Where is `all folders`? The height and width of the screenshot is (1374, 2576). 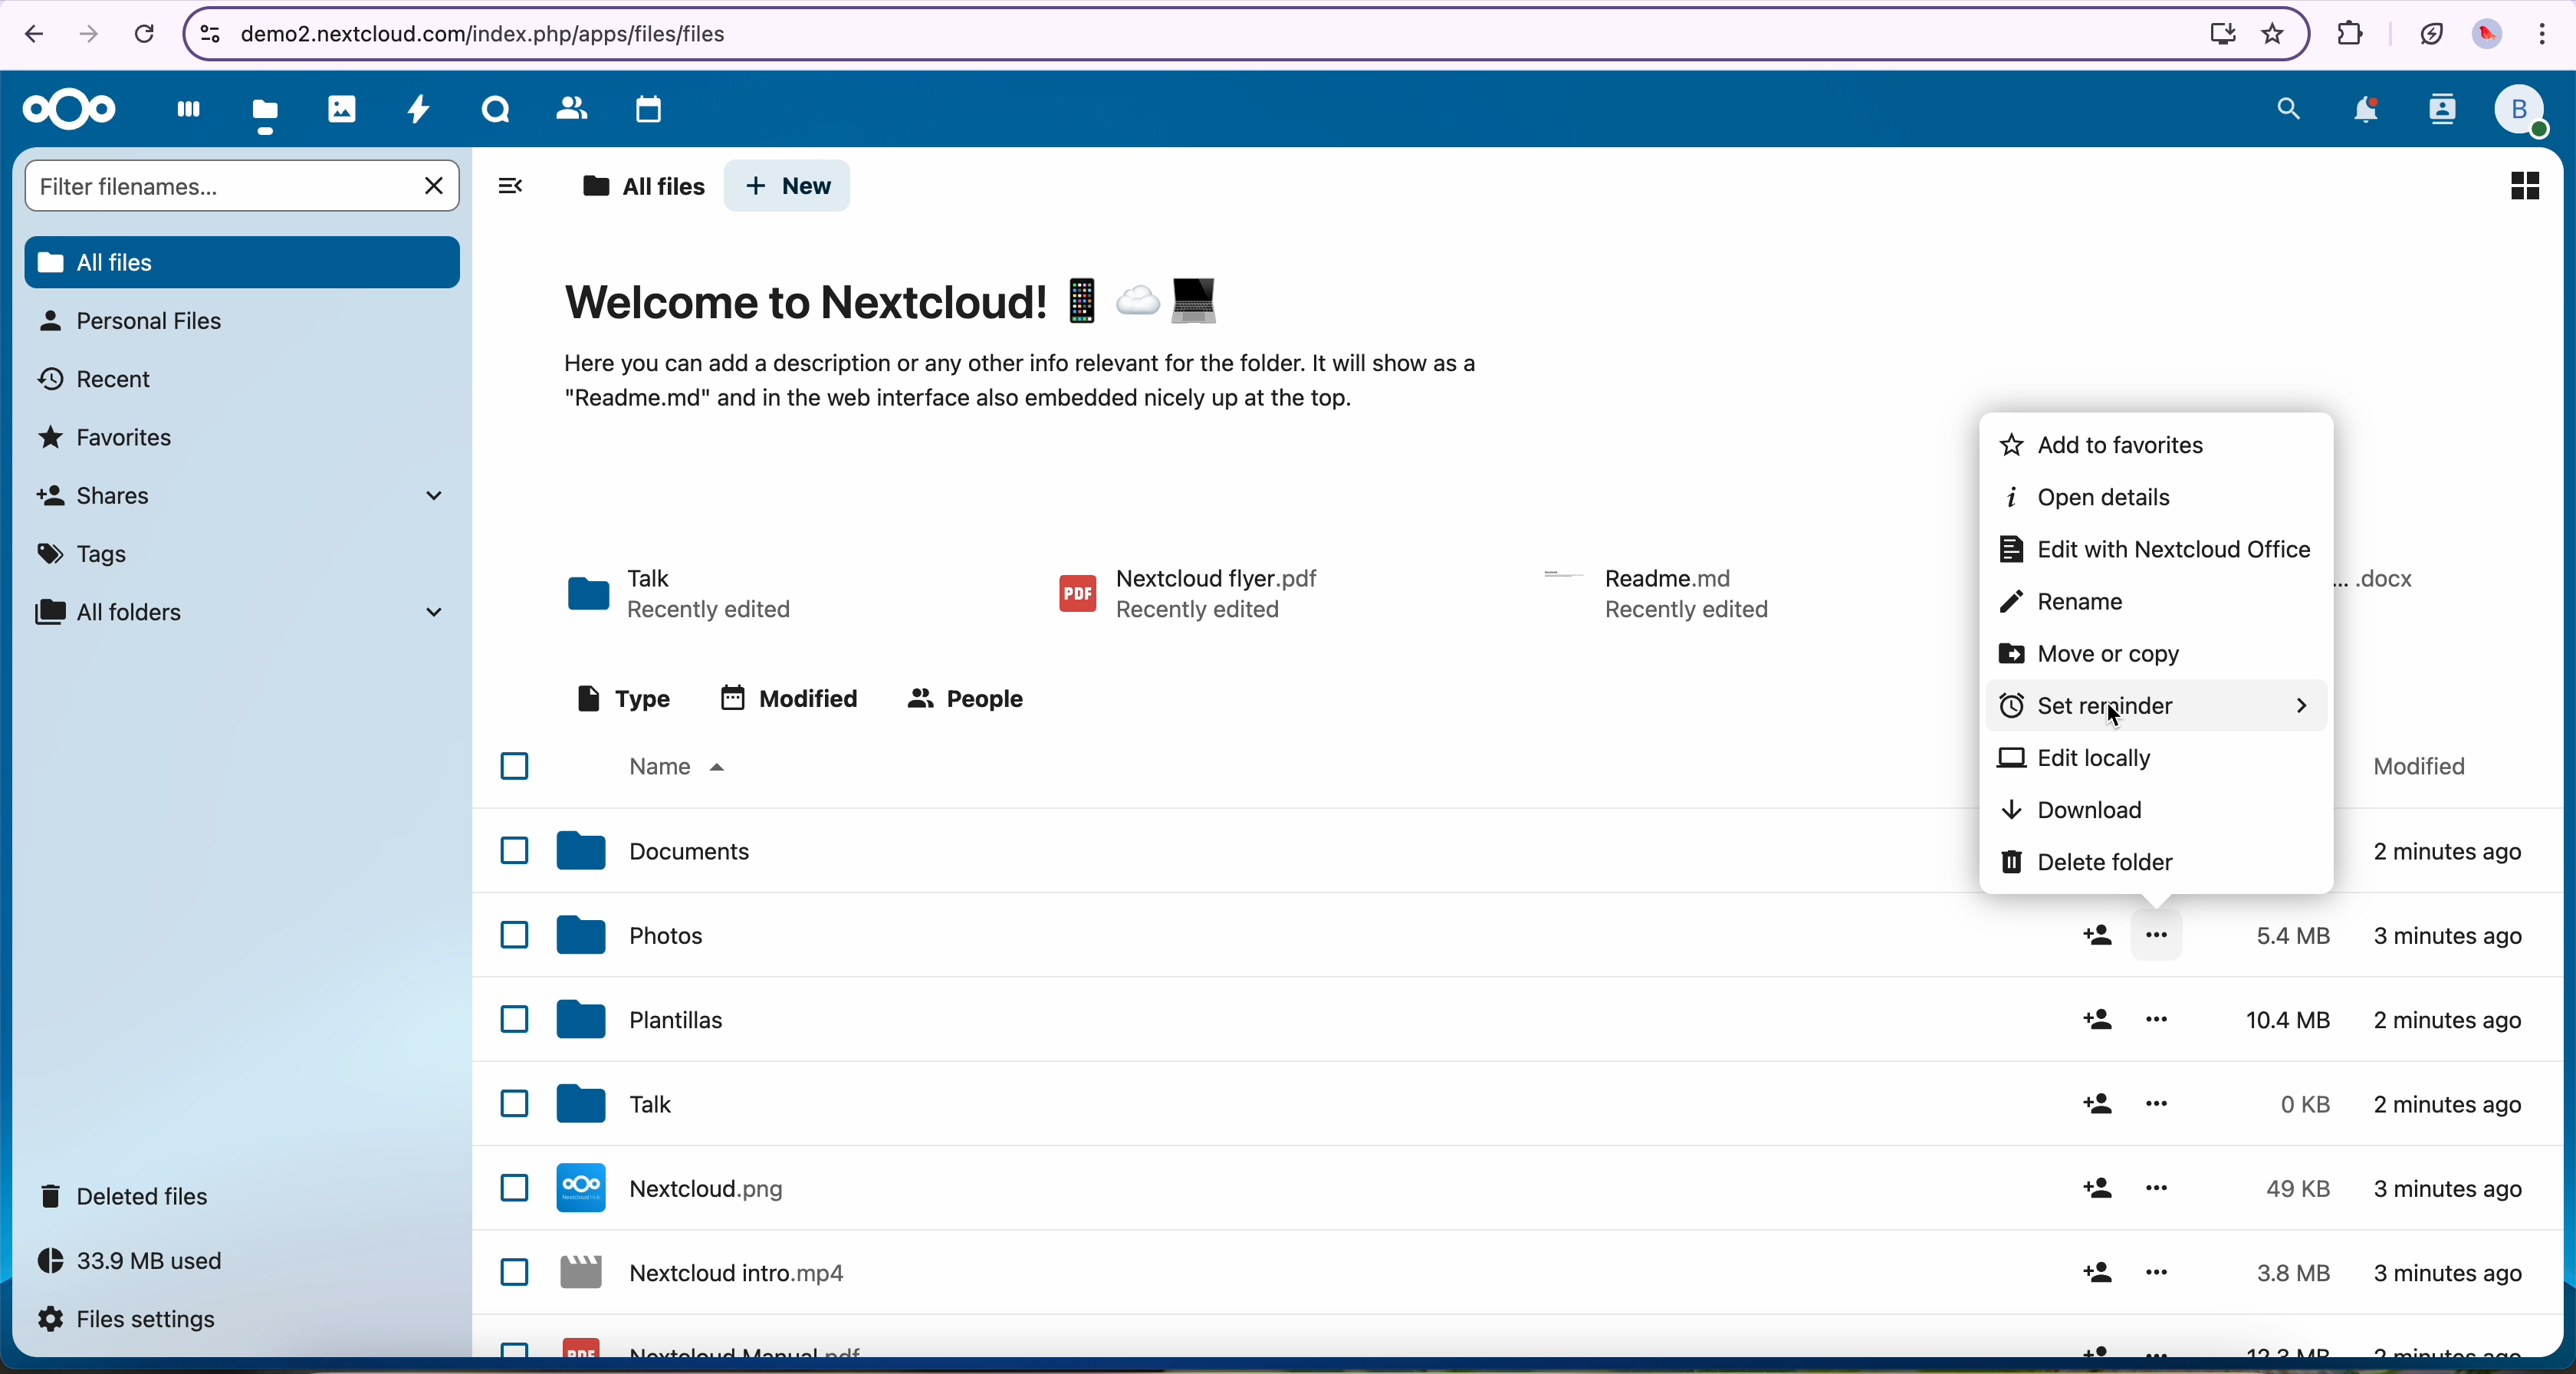
all folders is located at coordinates (248, 611).